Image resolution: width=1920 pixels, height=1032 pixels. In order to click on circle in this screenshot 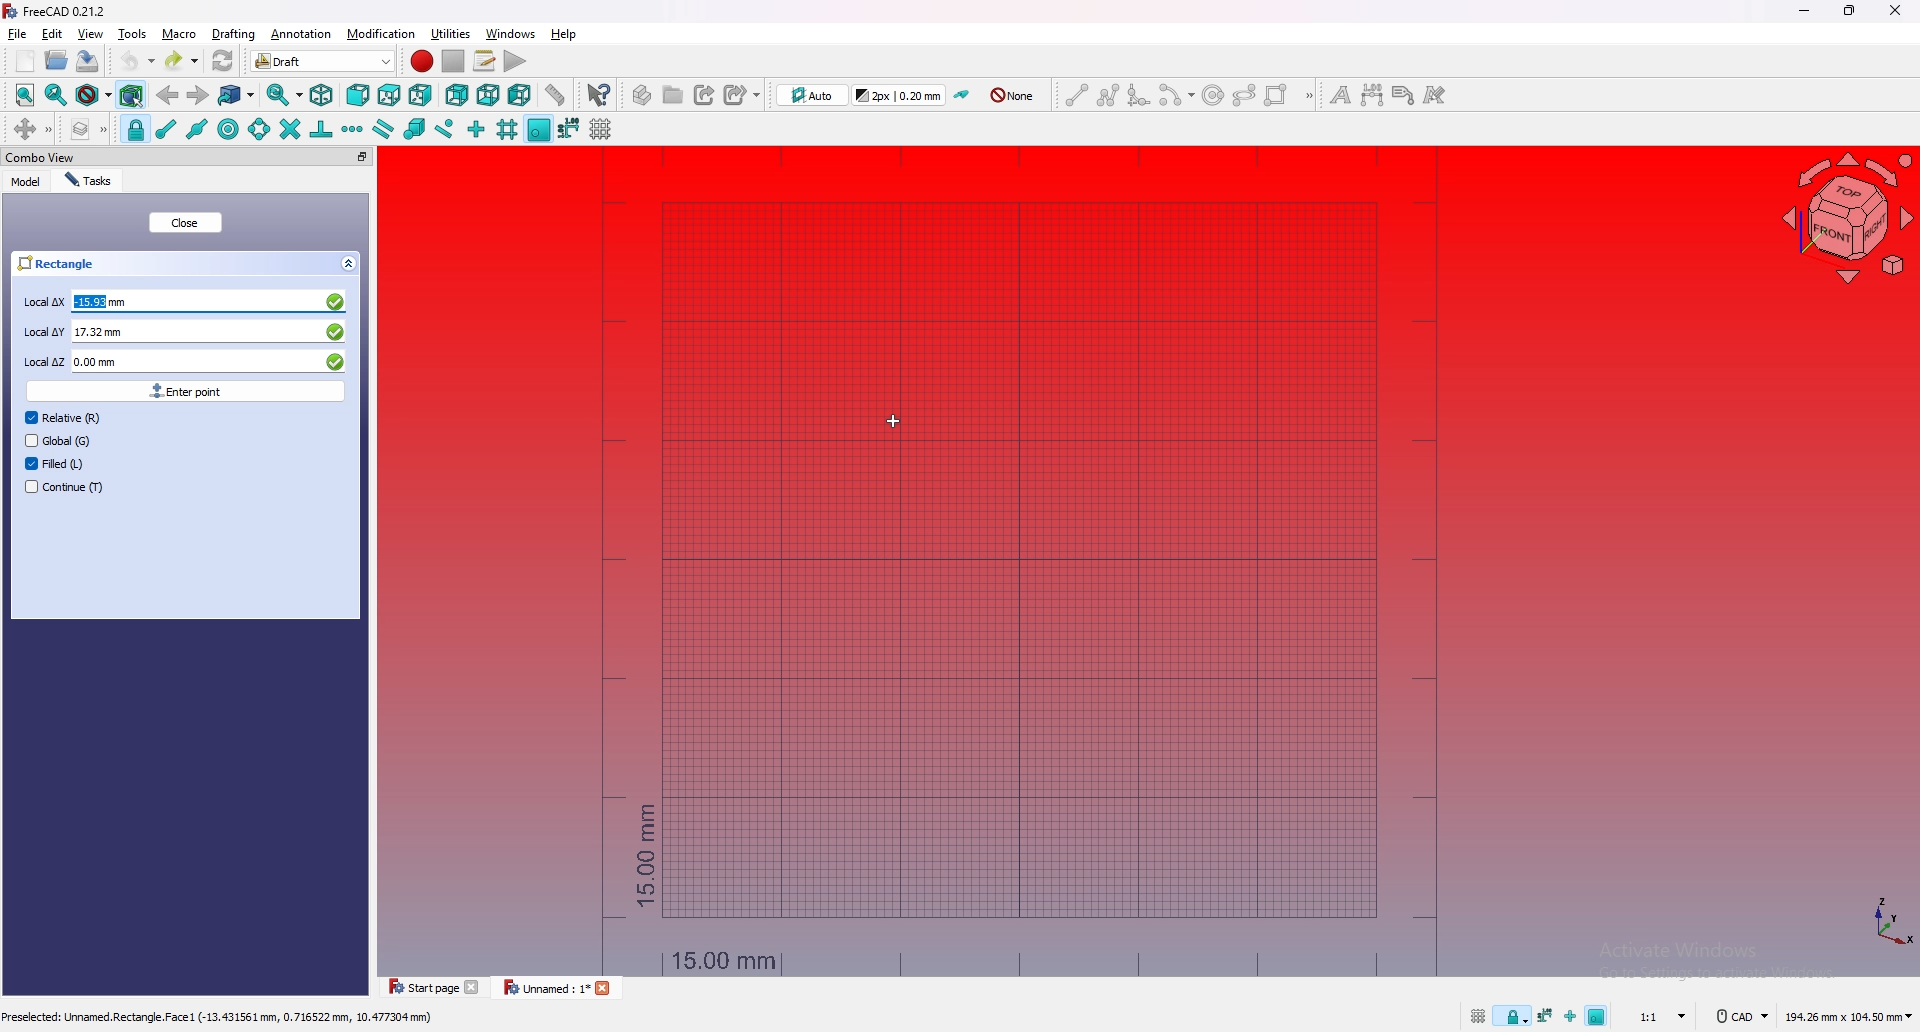, I will do `click(1212, 94)`.